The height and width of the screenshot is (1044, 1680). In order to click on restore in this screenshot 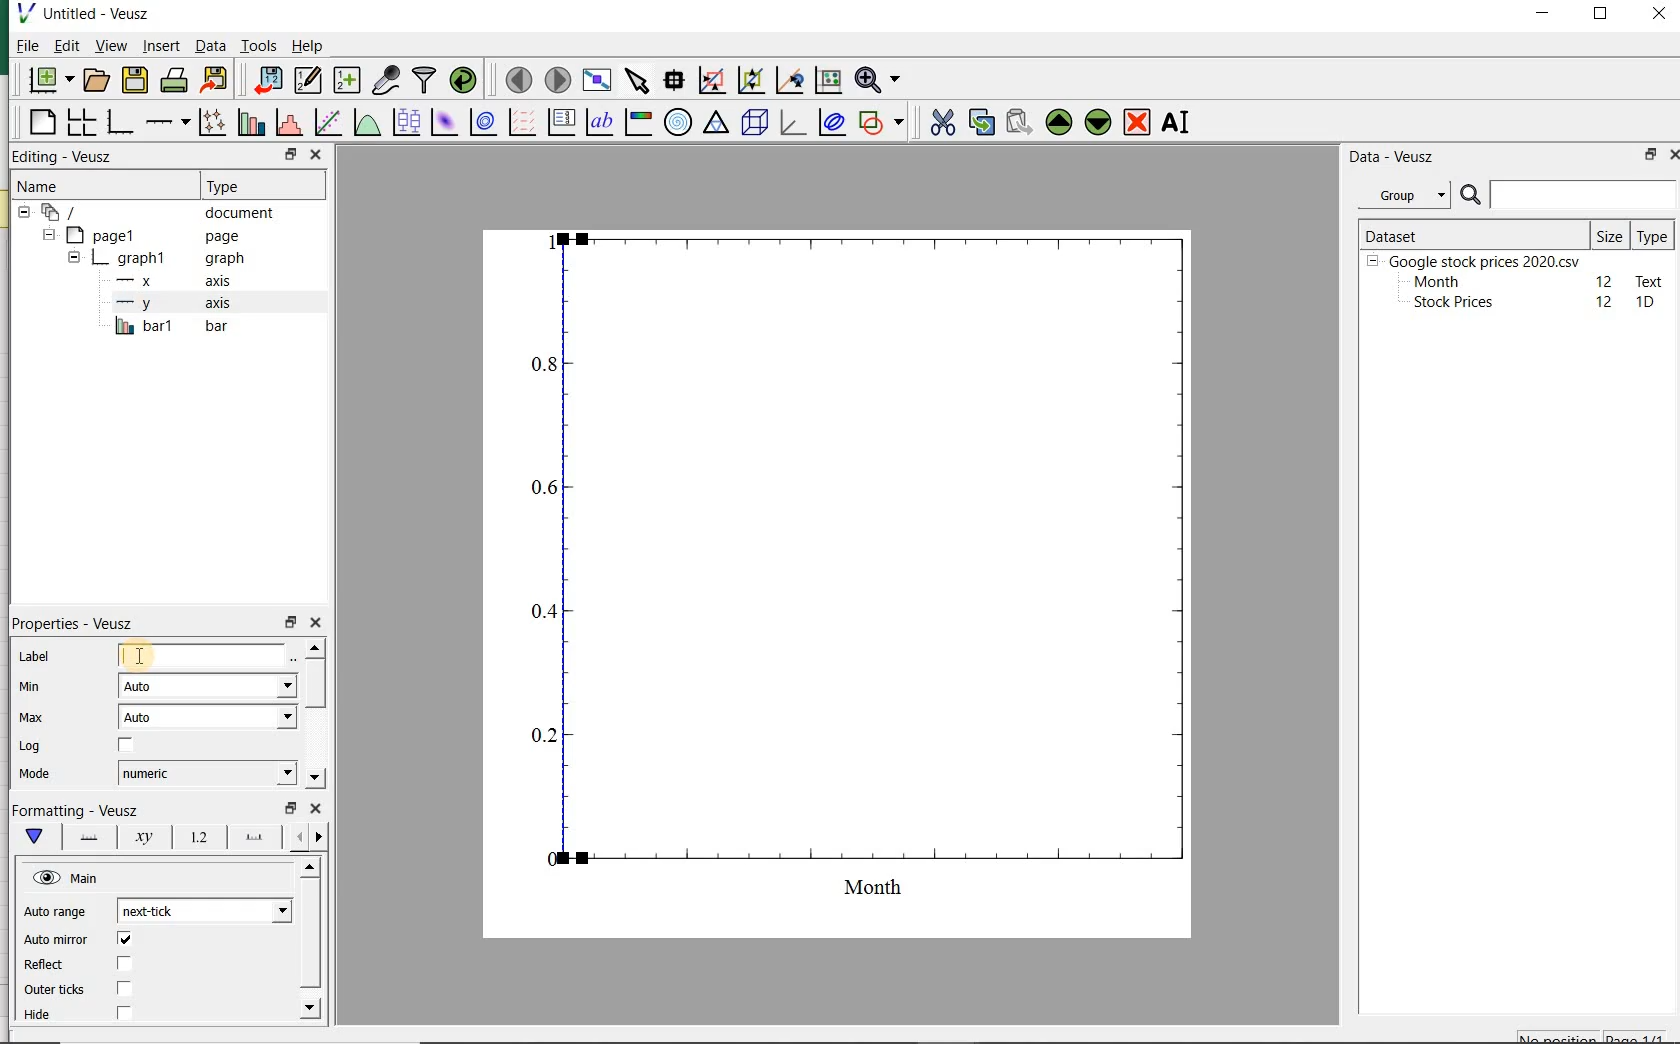, I will do `click(290, 808)`.